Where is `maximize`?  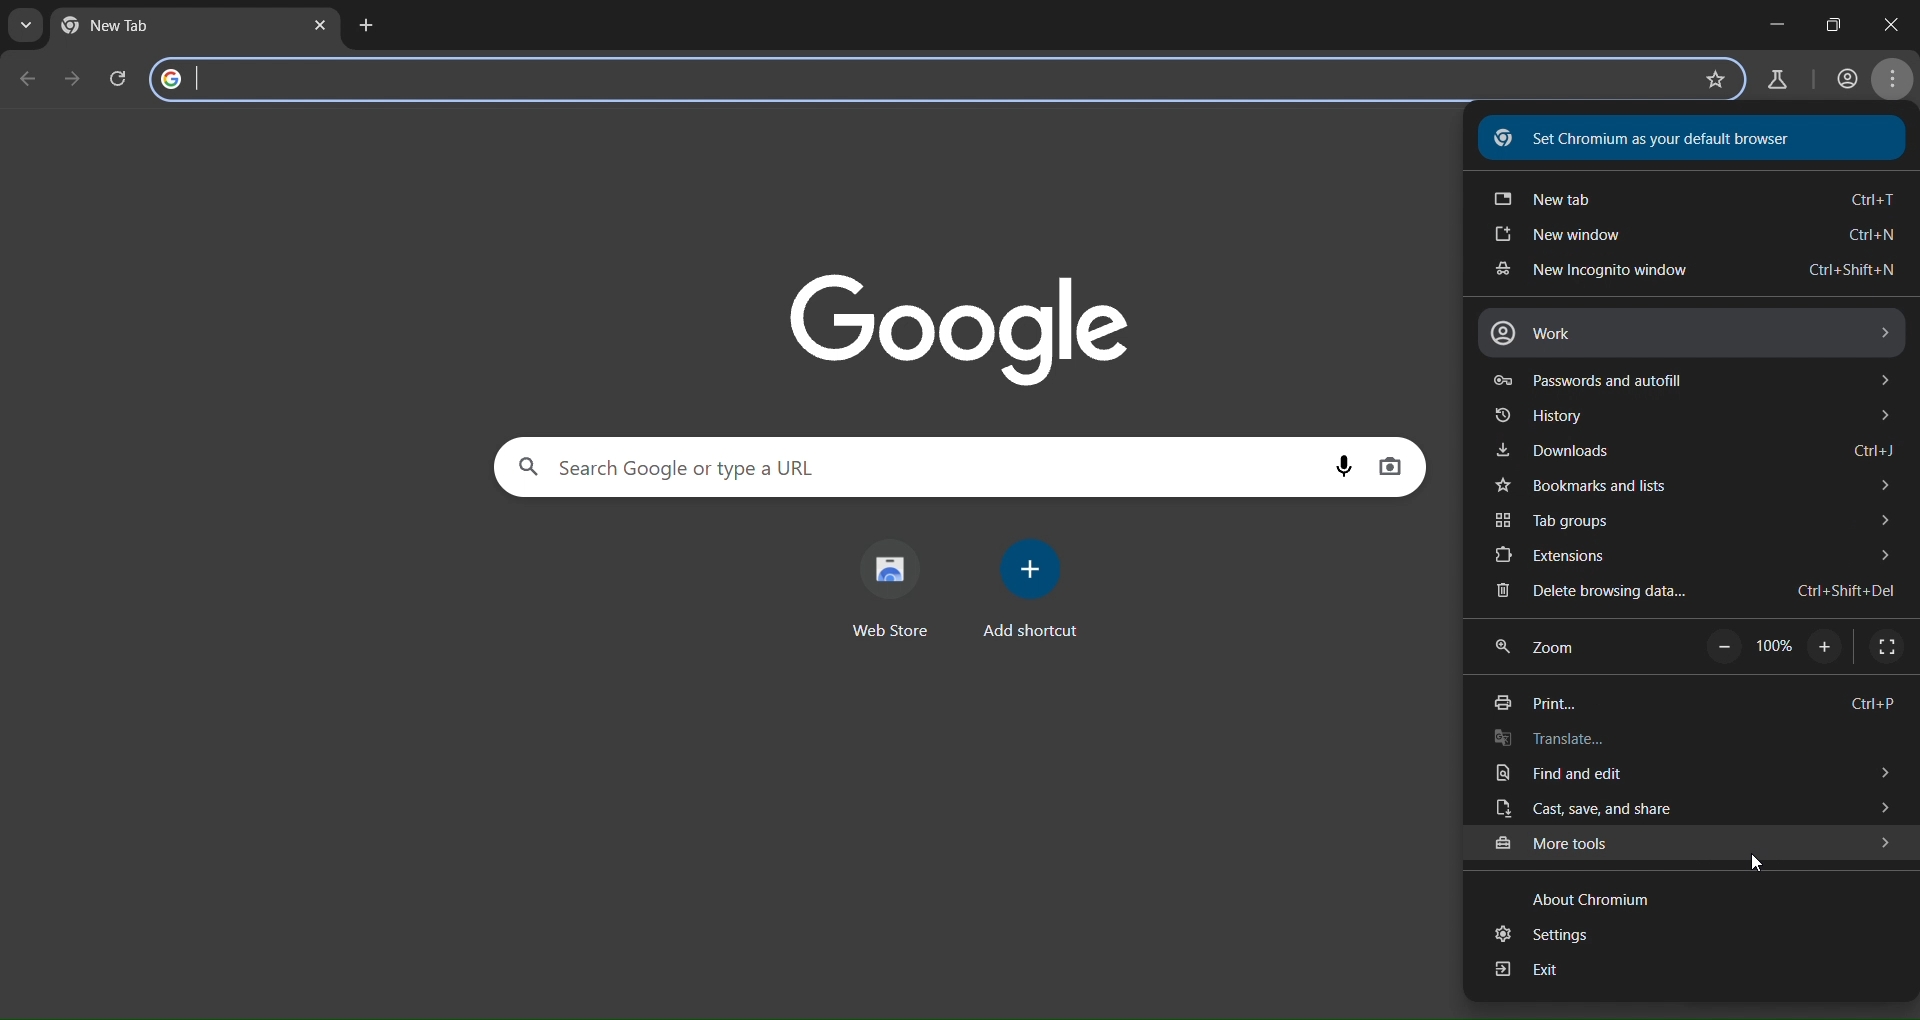
maximize is located at coordinates (1834, 20).